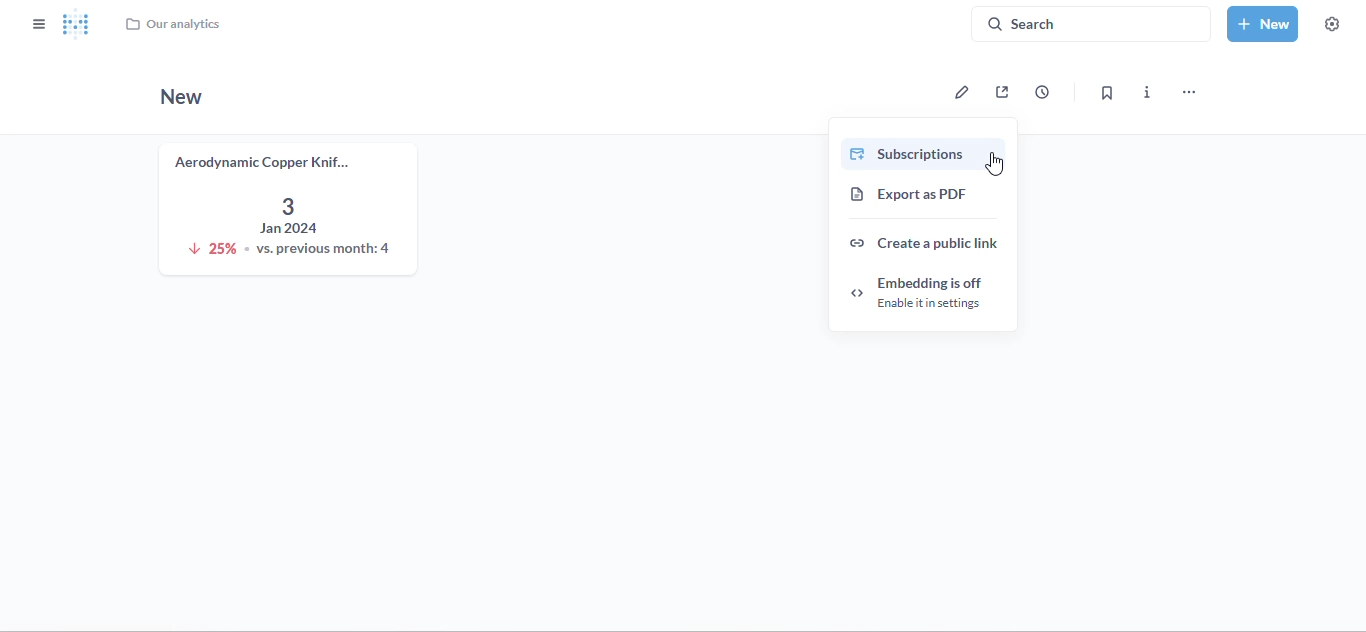  I want to click on more, so click(1189, 92).